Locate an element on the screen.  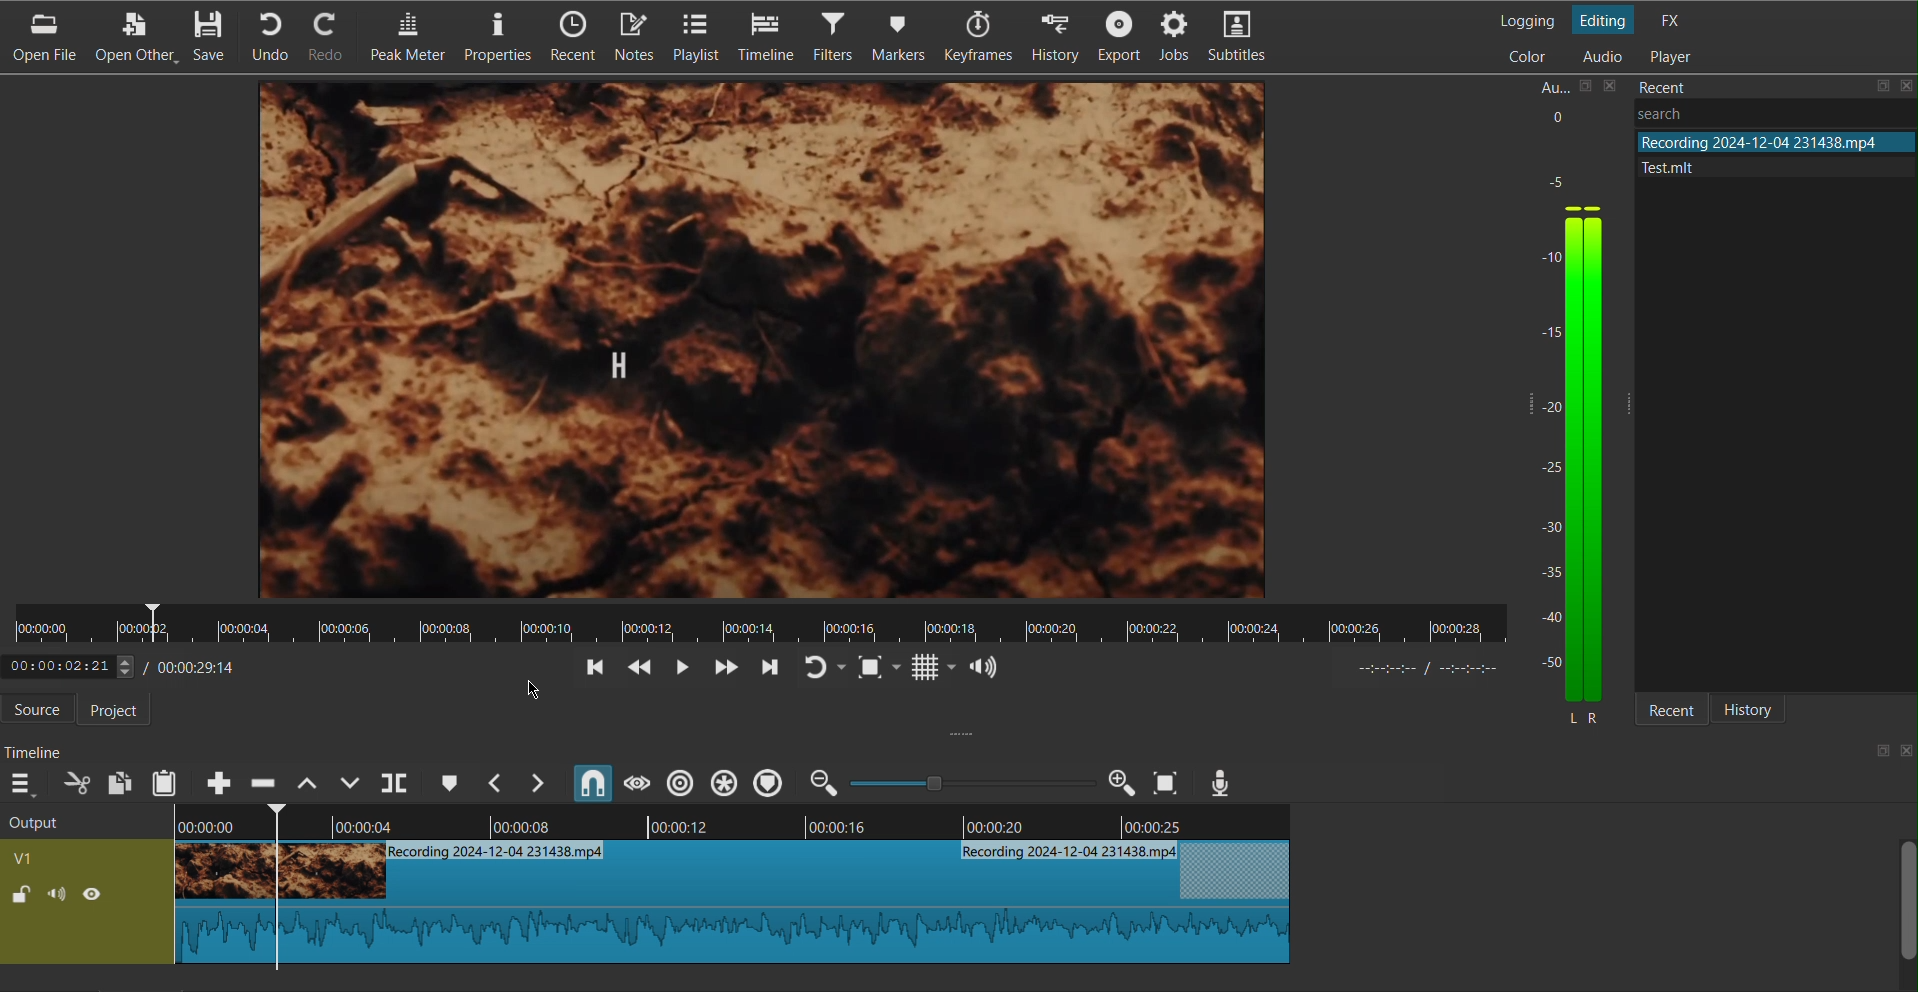
FX is located at coordinates (1670, 18).